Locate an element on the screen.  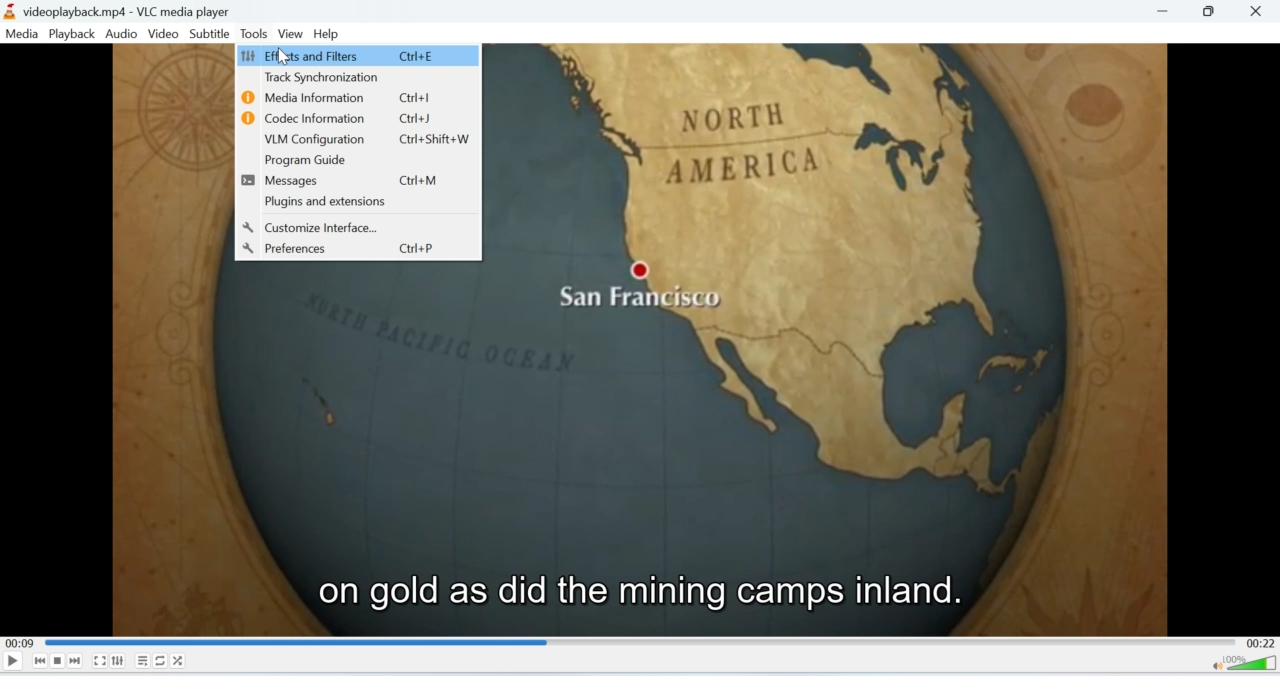
Playlist is located at coordinates (142, 660).